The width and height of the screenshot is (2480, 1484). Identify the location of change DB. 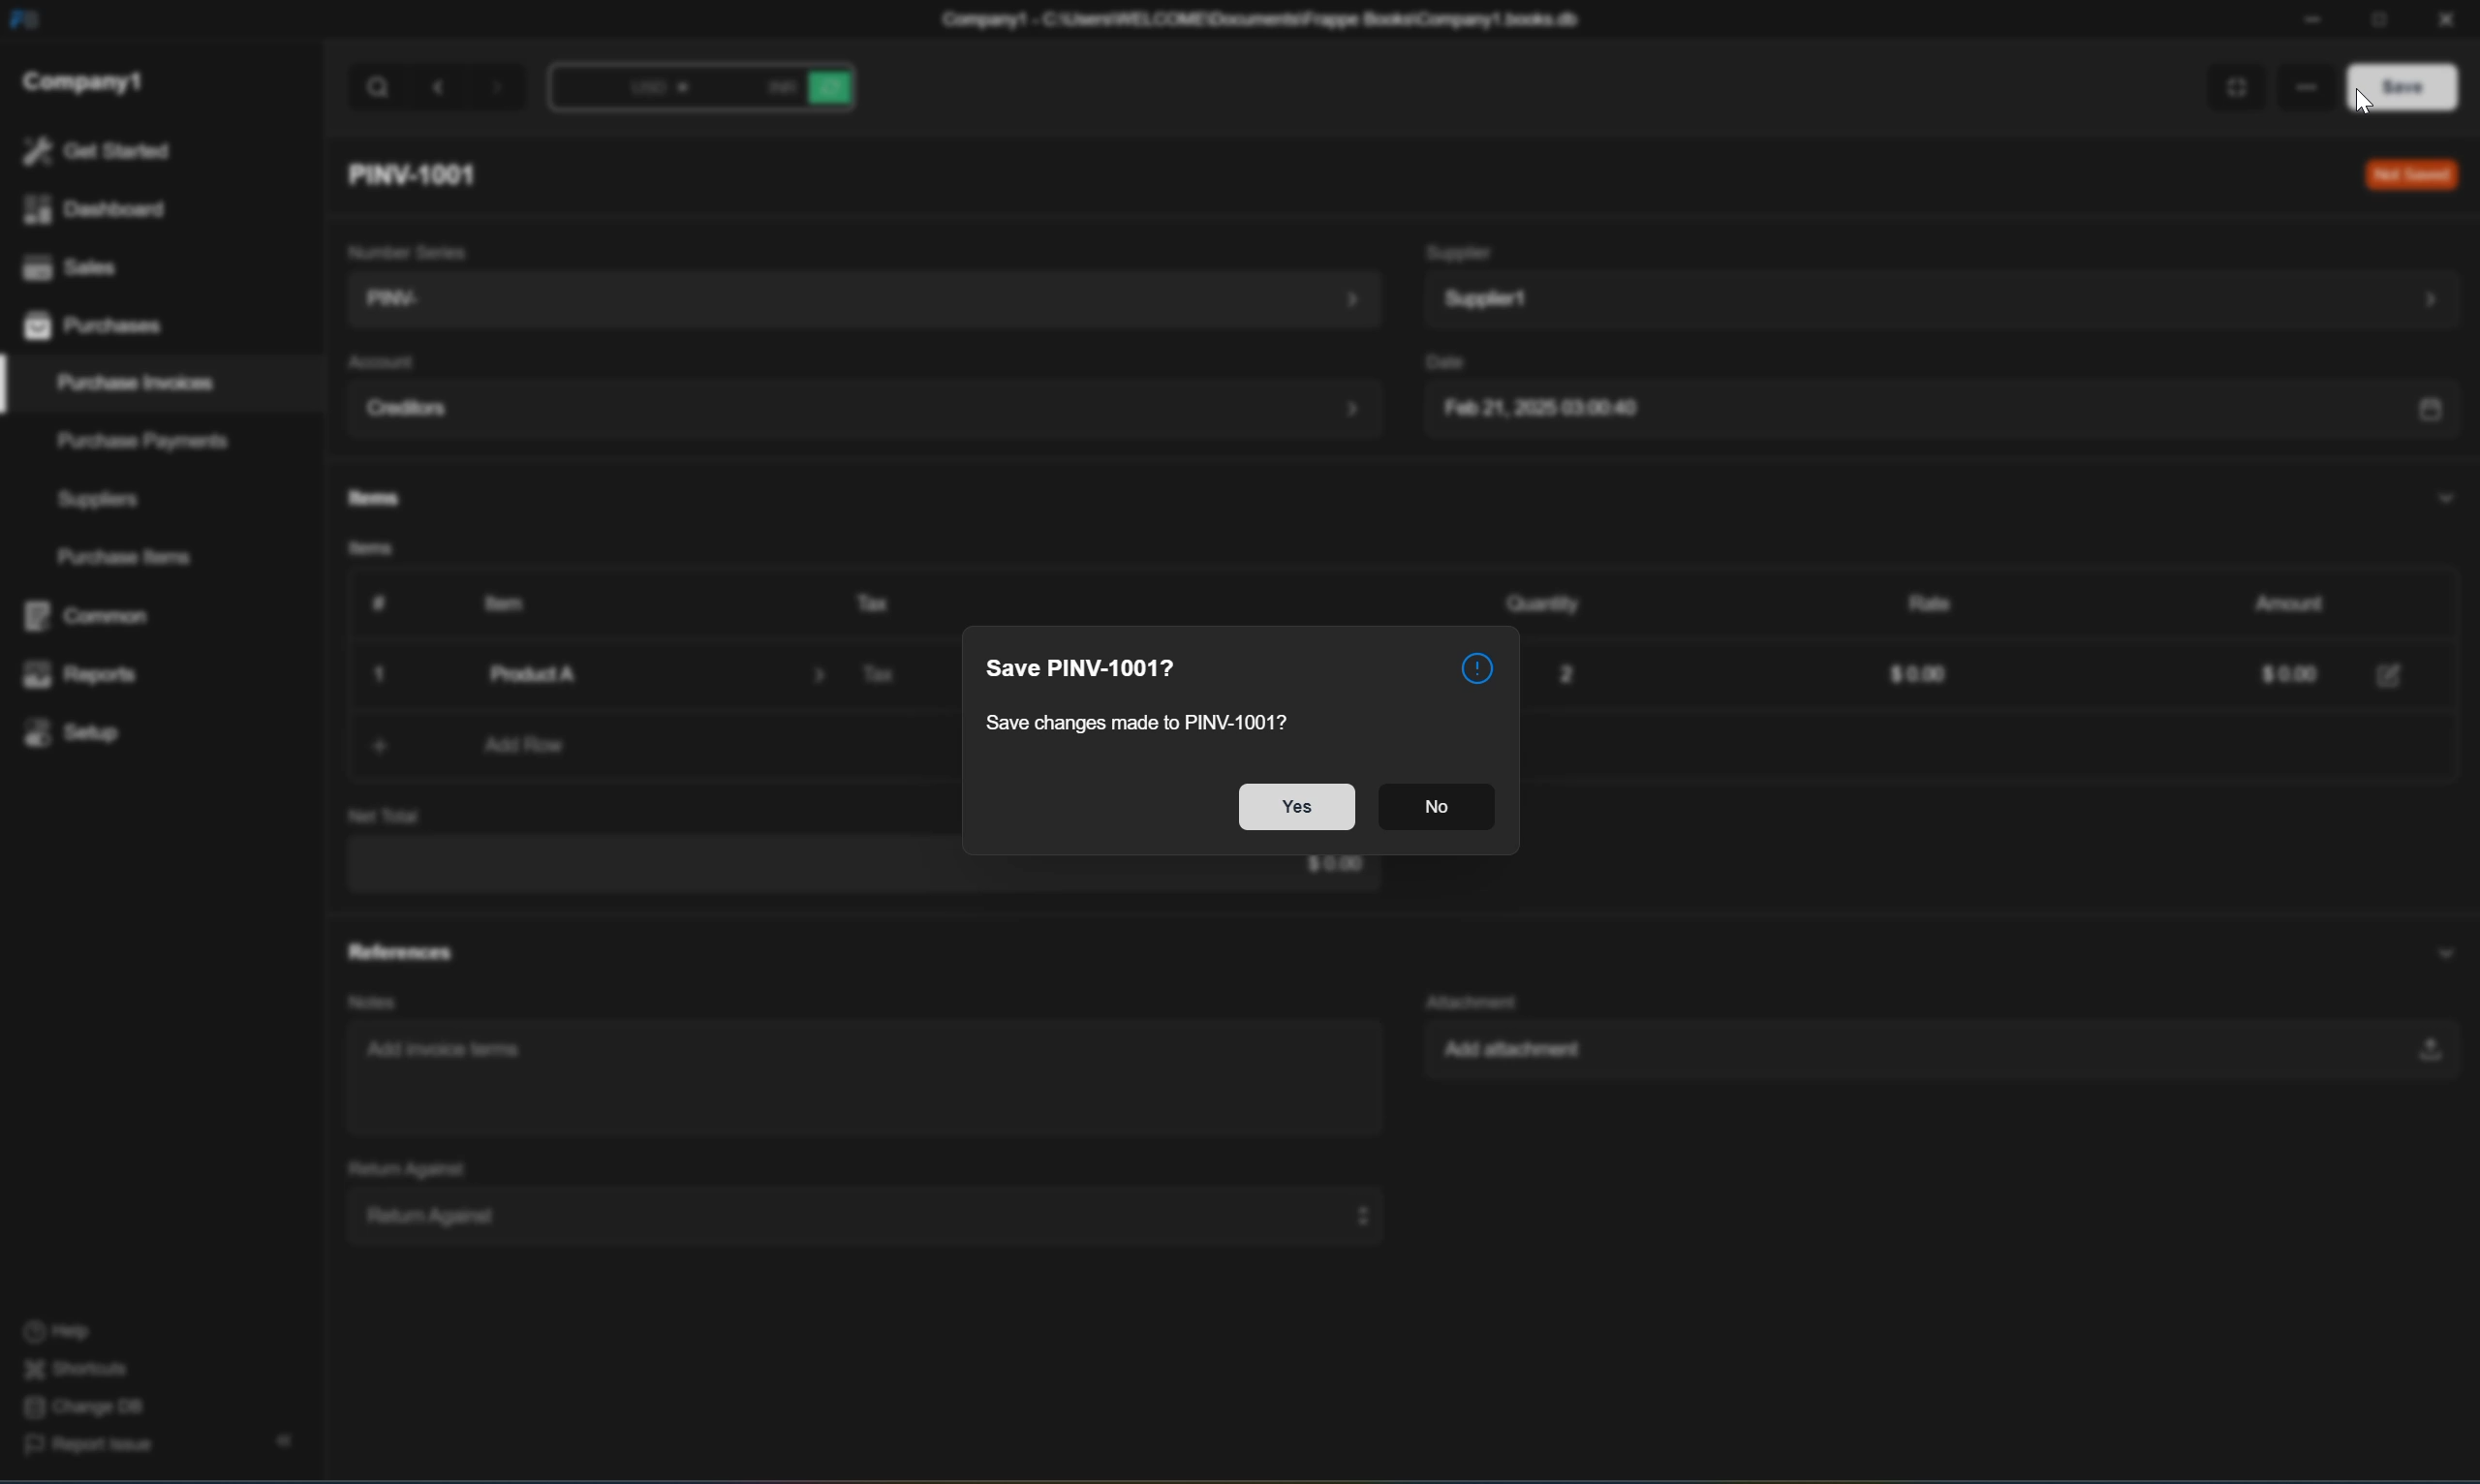
(78, 1409).